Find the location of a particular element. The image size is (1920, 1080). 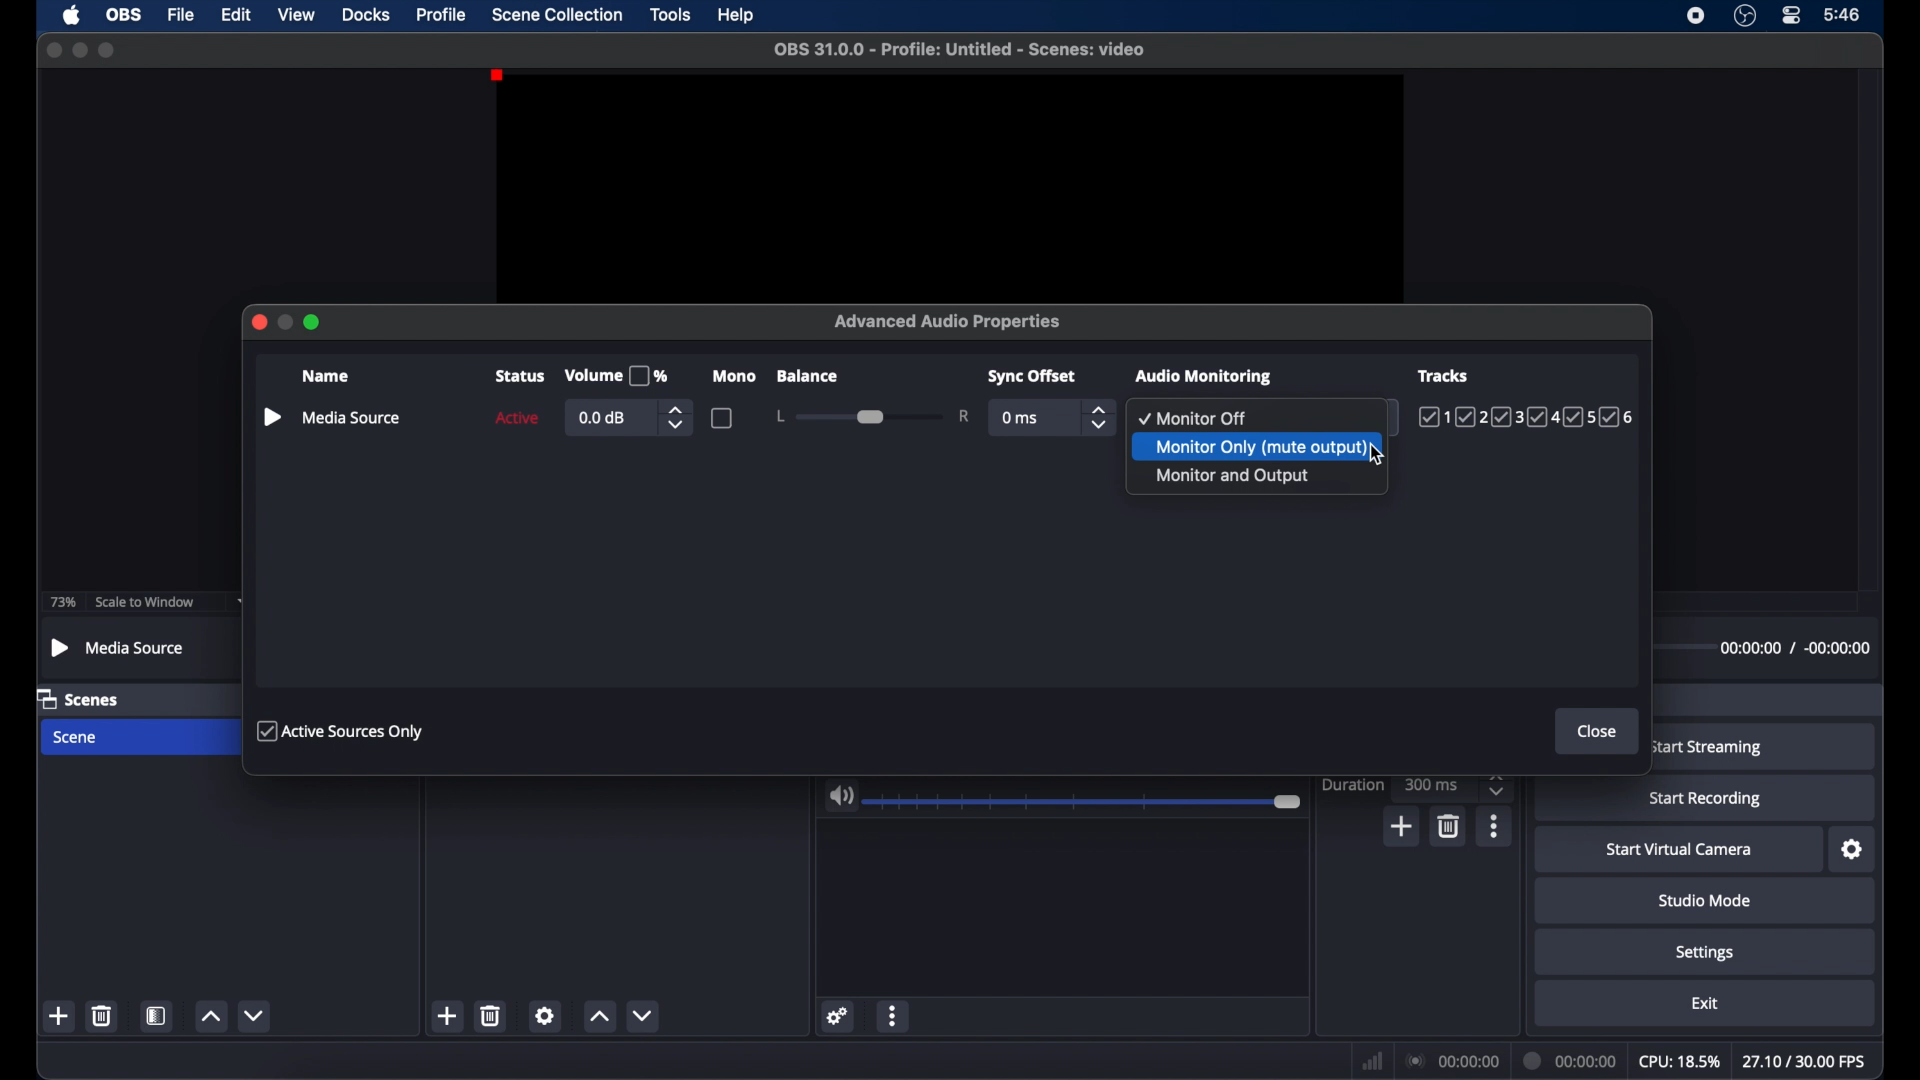

more options is located at coordinates (893, 1015).